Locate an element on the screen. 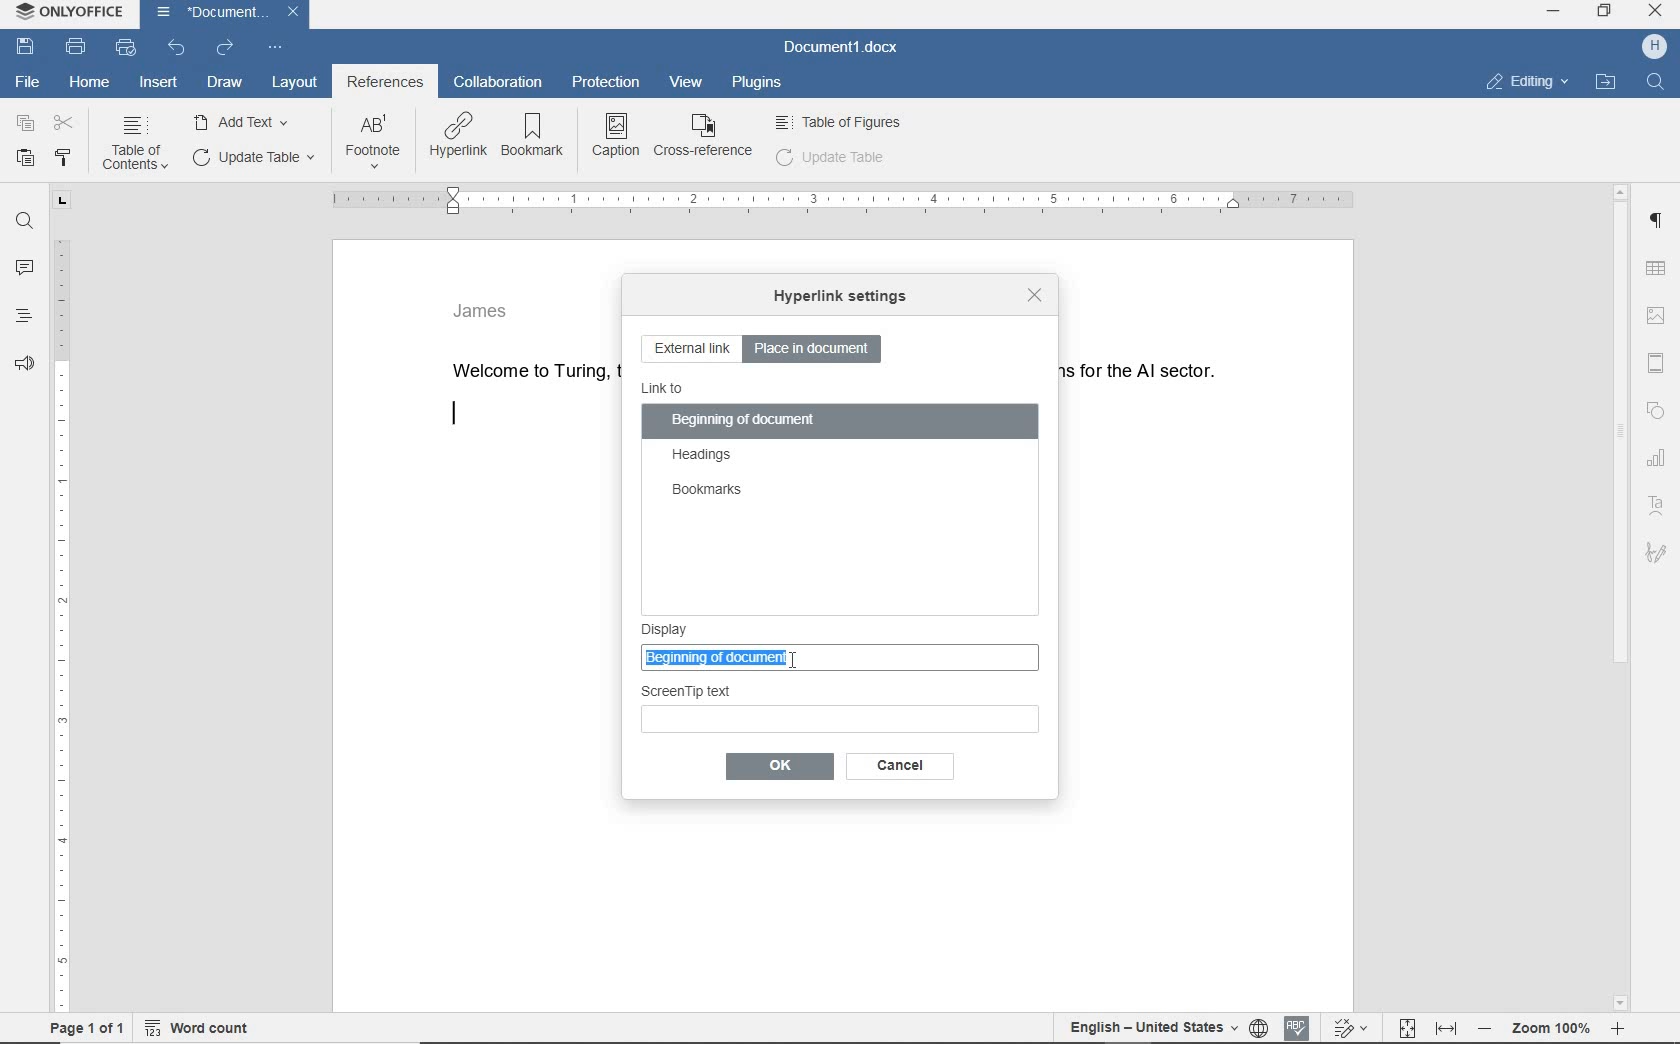 The height and width of the screenshot is (1044, 1680). TABLE OF CONTENTS is located at coordinates (140, 144).